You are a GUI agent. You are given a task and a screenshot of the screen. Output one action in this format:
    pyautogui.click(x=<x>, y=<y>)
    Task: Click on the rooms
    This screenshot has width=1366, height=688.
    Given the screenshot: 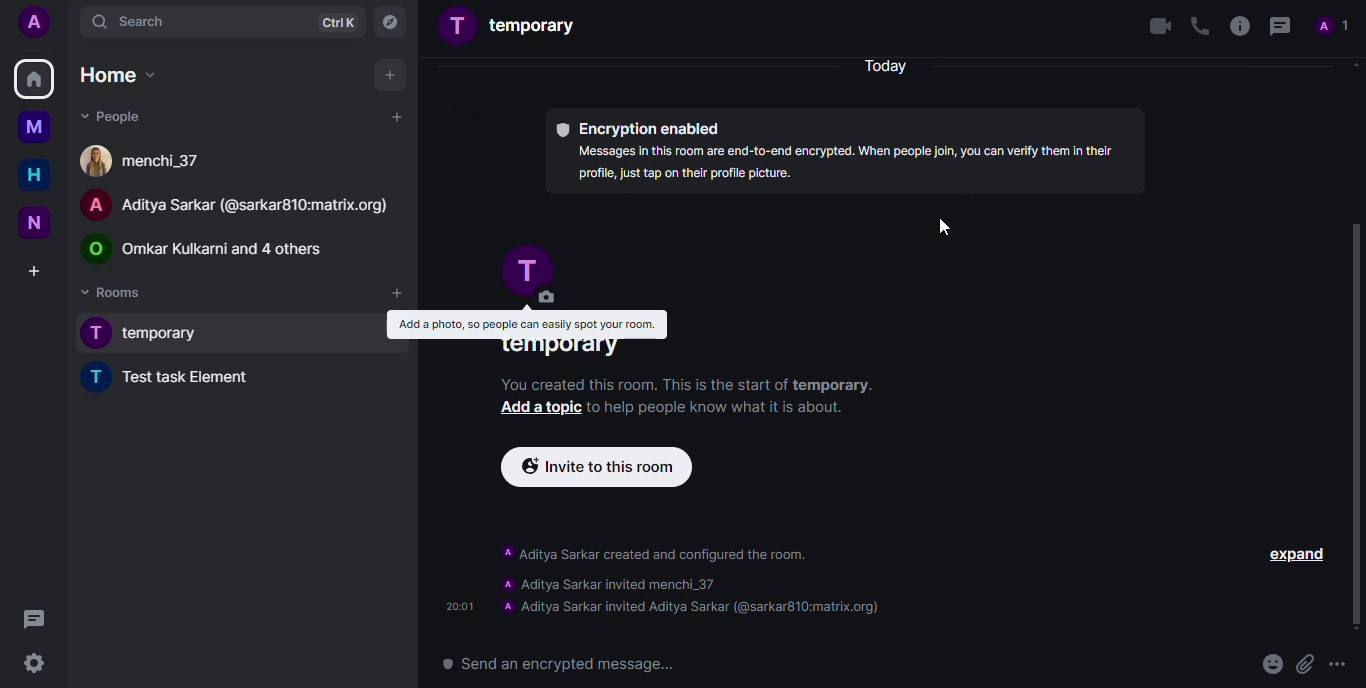 What is the action you would take?
    pyautogui.click(x=115, y=291)
    